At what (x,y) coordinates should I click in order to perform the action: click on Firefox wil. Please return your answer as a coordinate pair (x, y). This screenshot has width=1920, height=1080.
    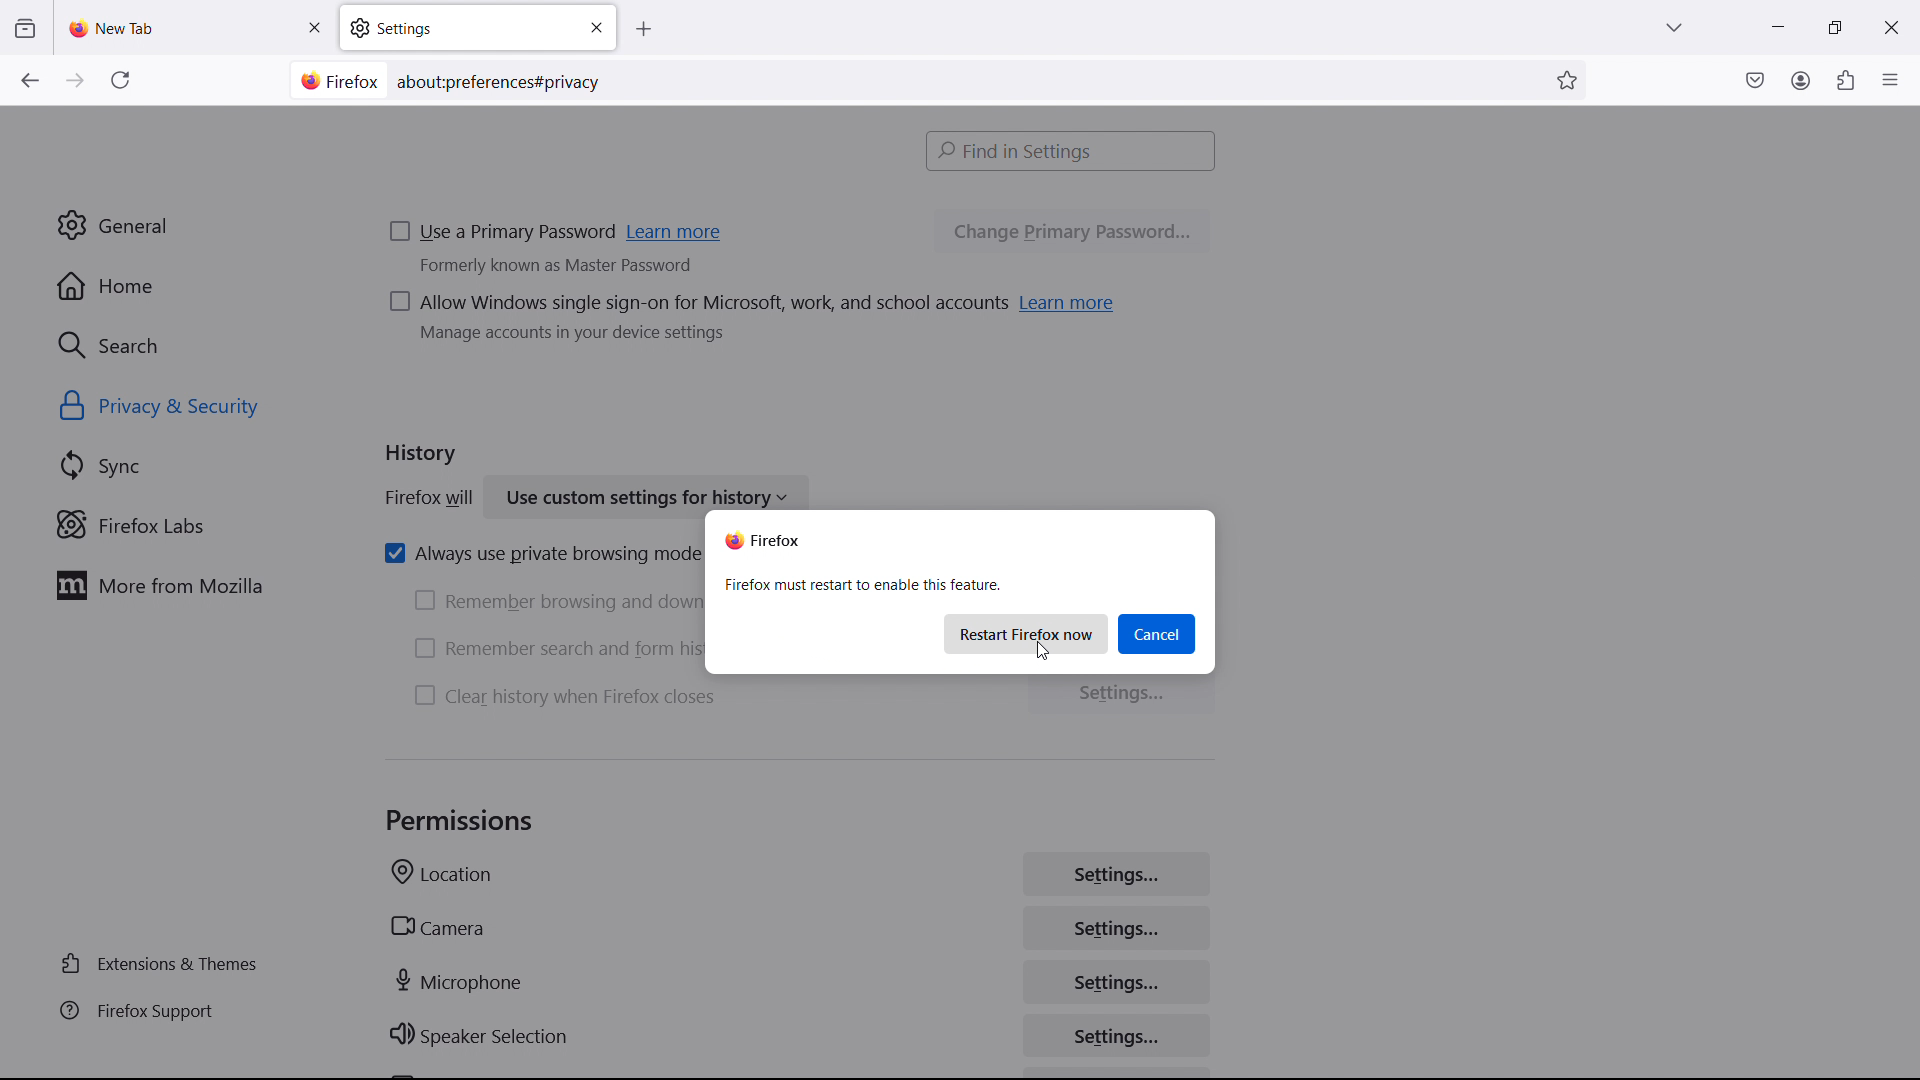
    Looking at the image, I should click on (424, 500).